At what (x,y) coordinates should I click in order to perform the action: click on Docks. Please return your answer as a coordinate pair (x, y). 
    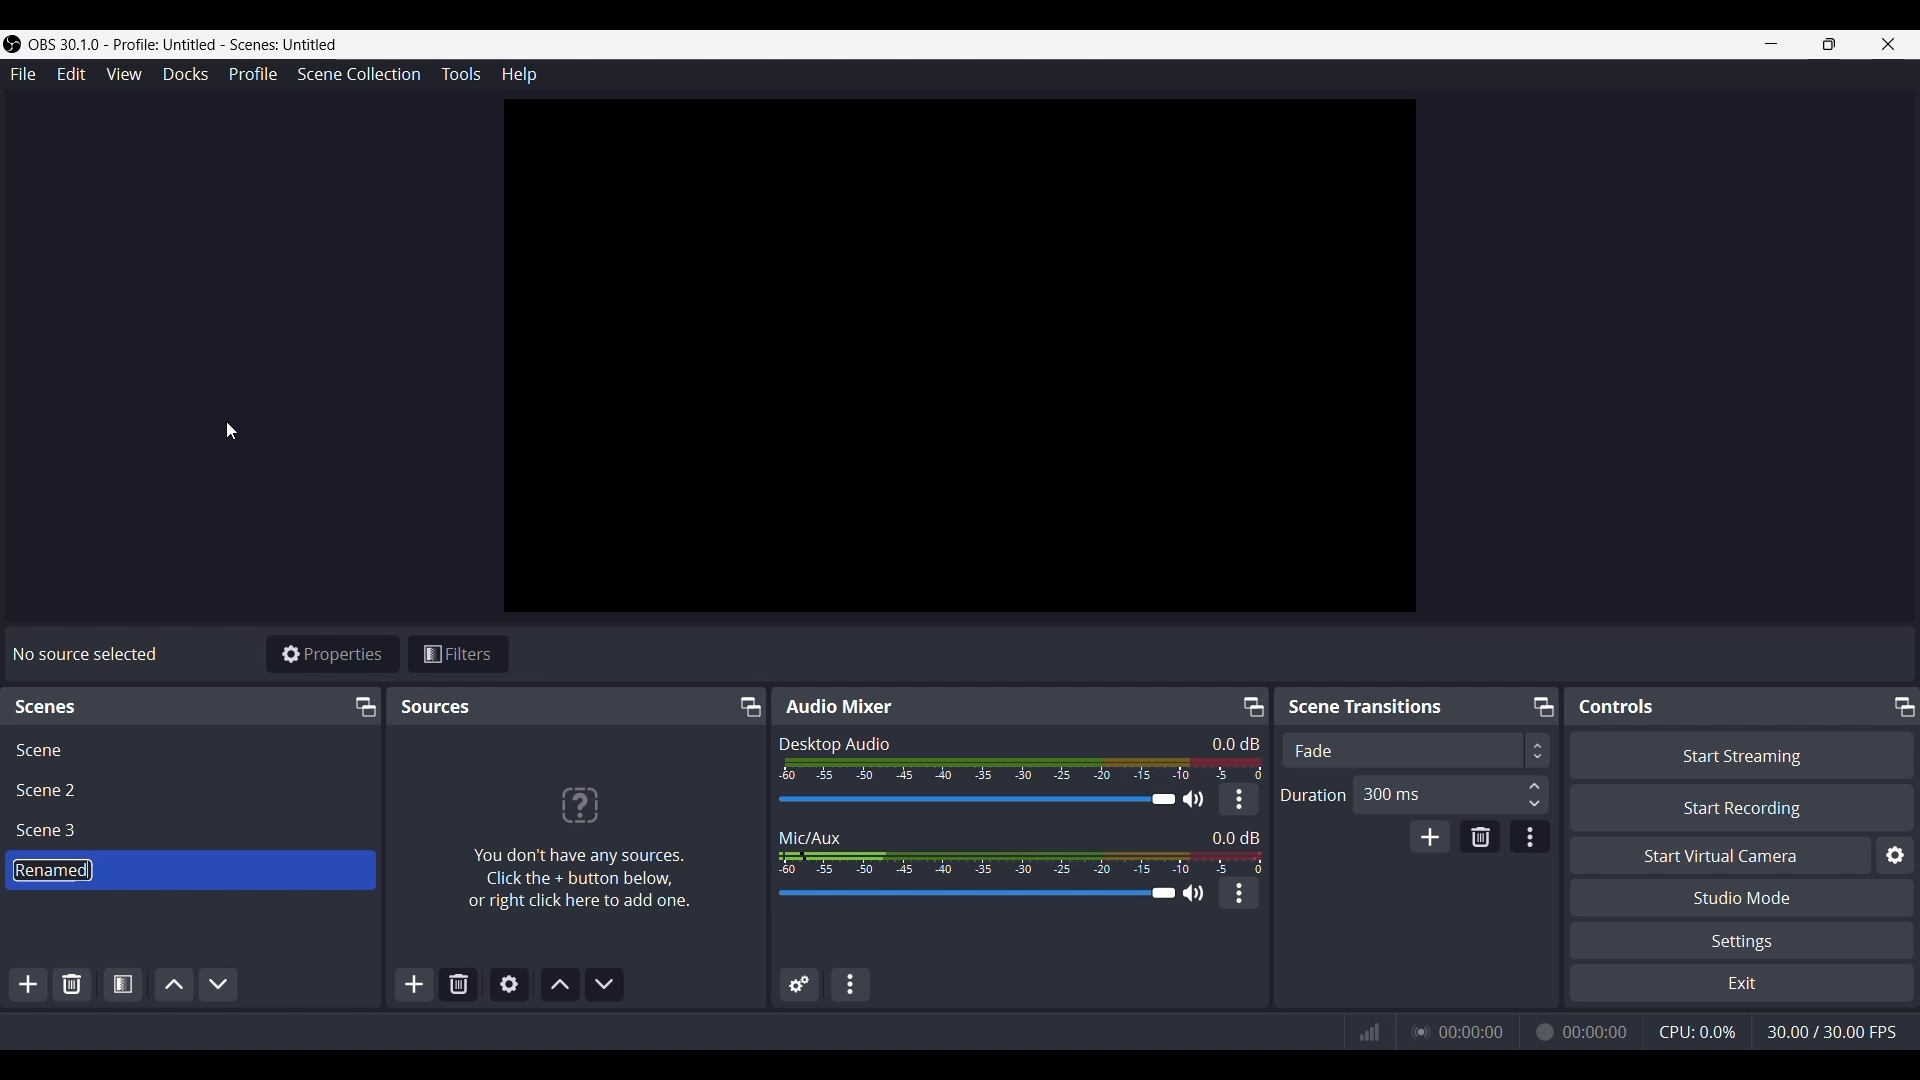
    Looking at the image, I should click on (186, 75).